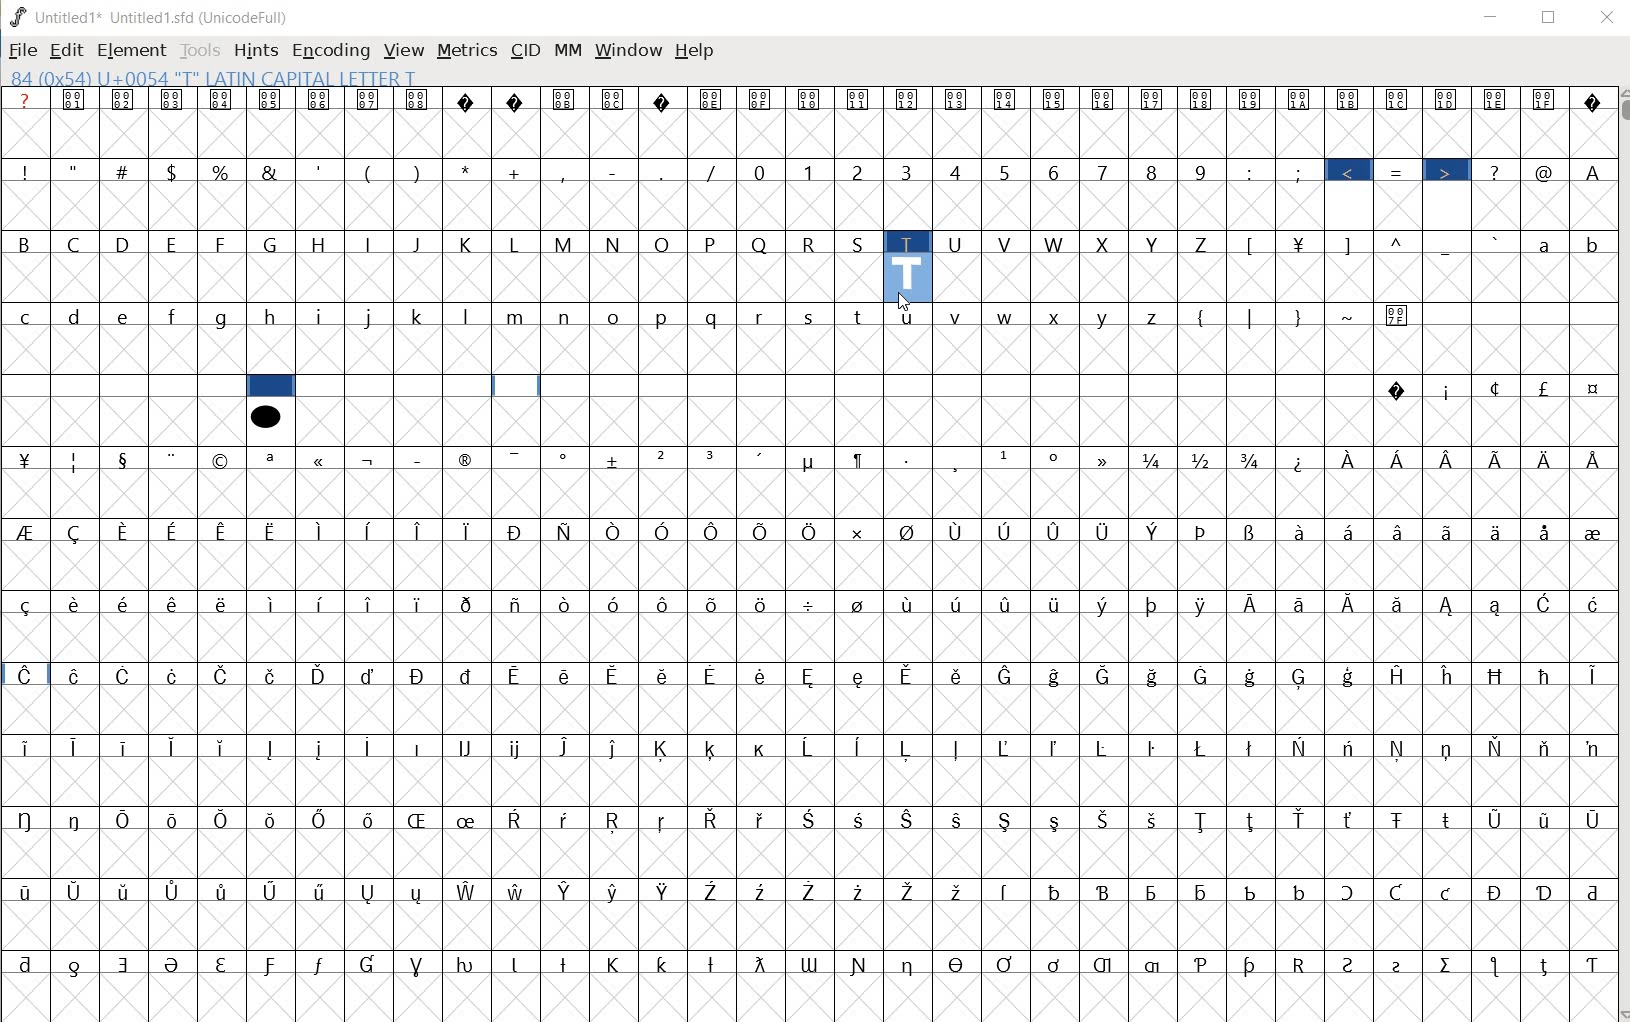 The image size is (1630, 1022). What do you see at coordinates (908, 241) in the screenshot?
I see `T` at bounding box center [908, 241].